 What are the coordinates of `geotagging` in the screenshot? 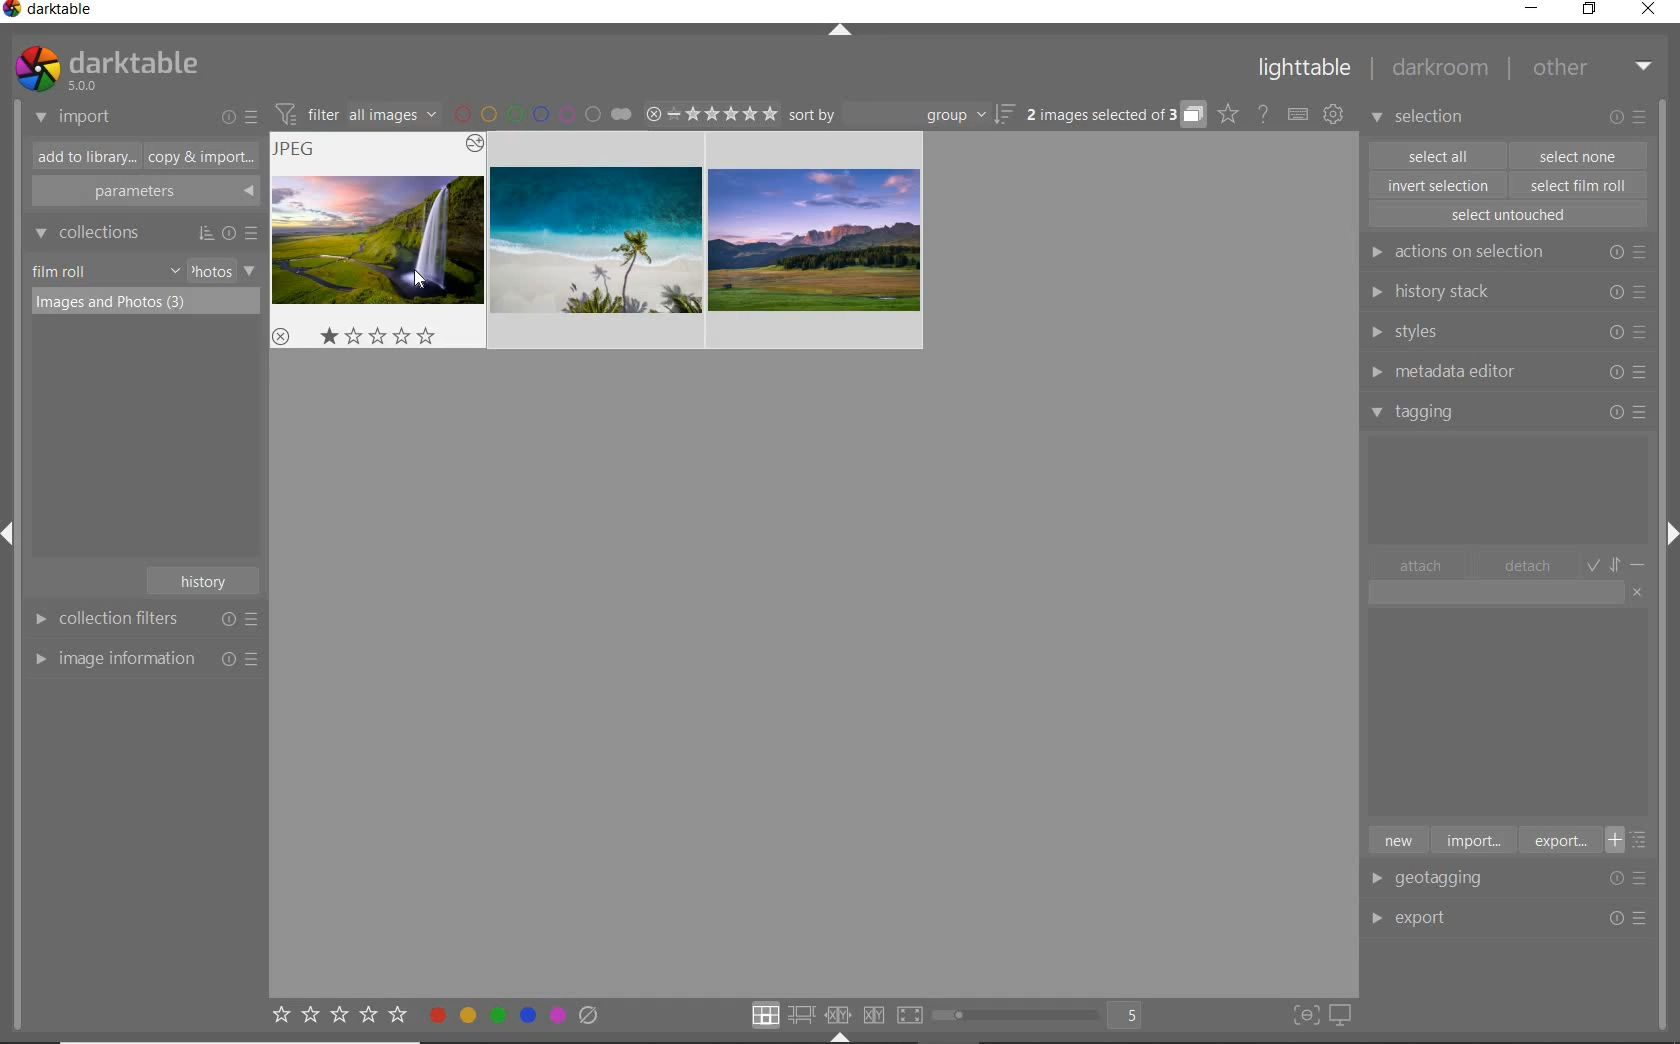 It's located at (1445, 880).